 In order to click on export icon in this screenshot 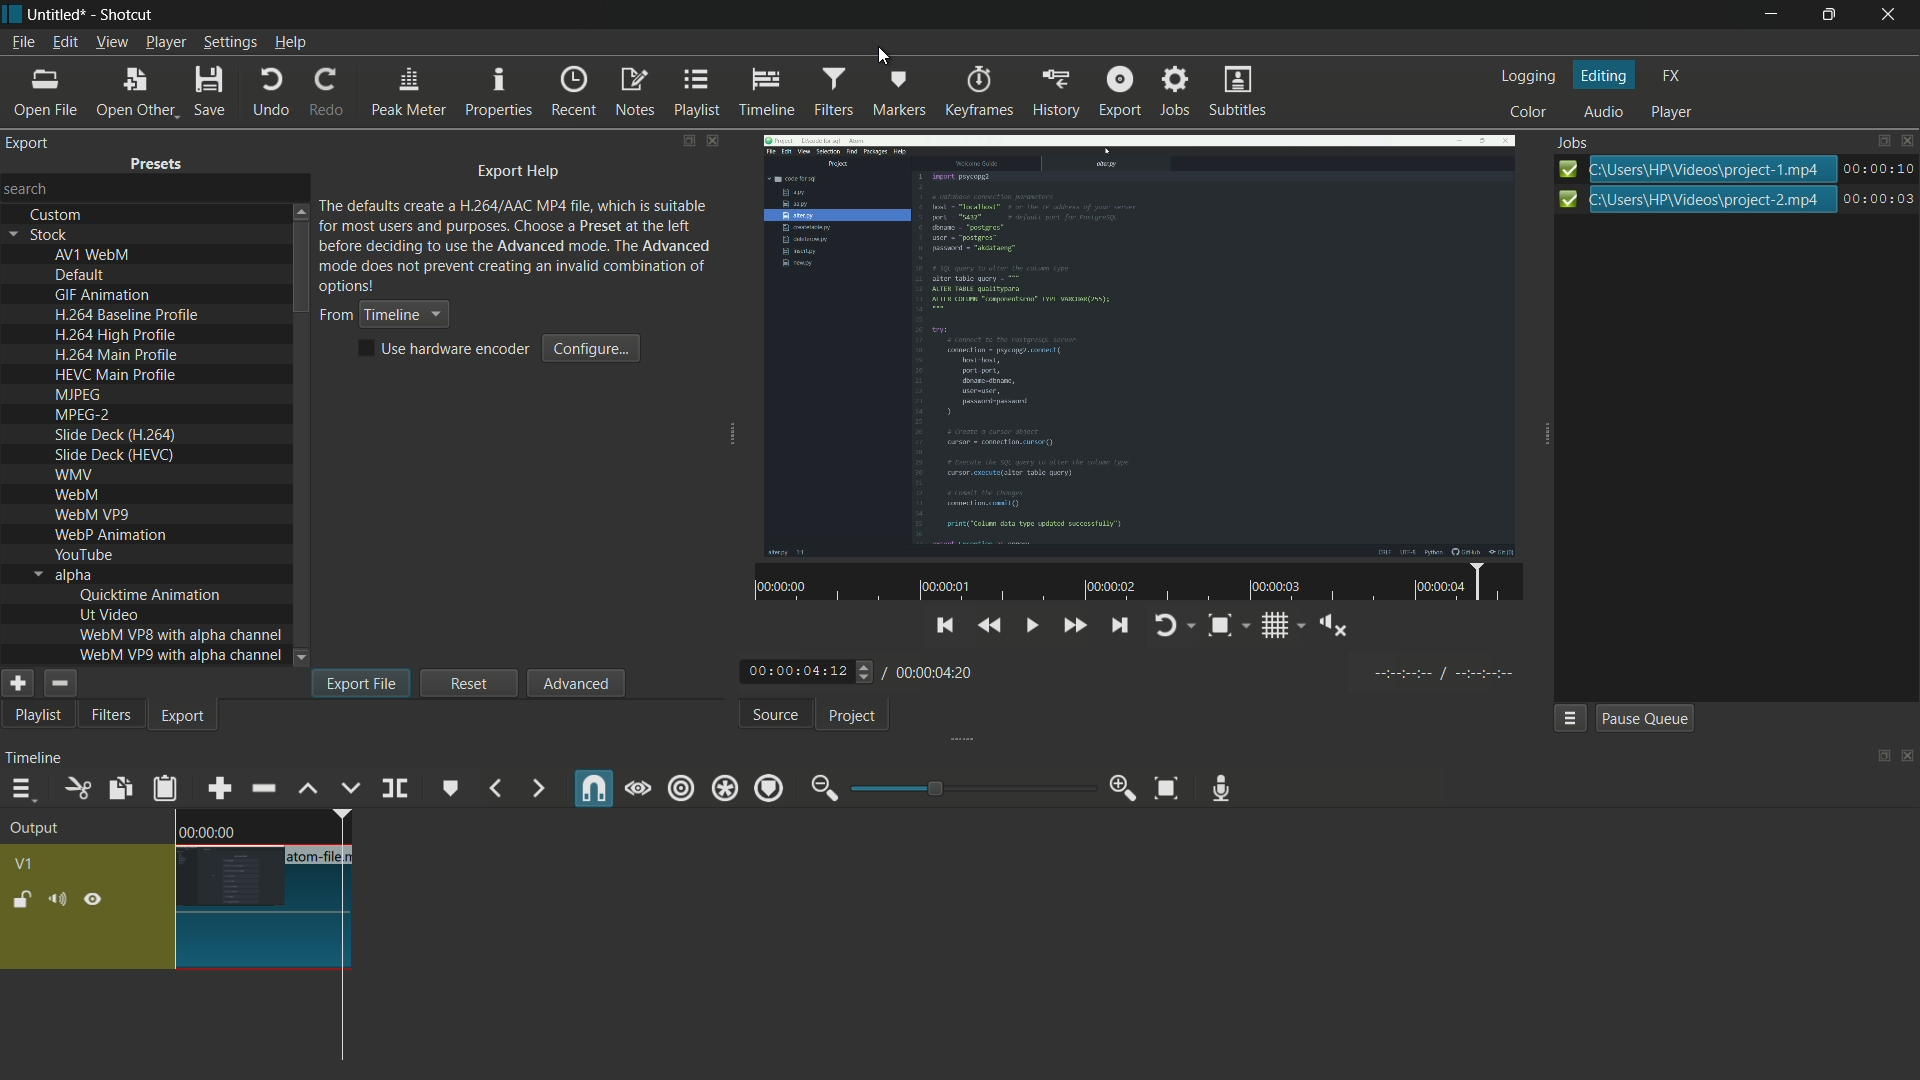, I will do `click(1567, 199)`.